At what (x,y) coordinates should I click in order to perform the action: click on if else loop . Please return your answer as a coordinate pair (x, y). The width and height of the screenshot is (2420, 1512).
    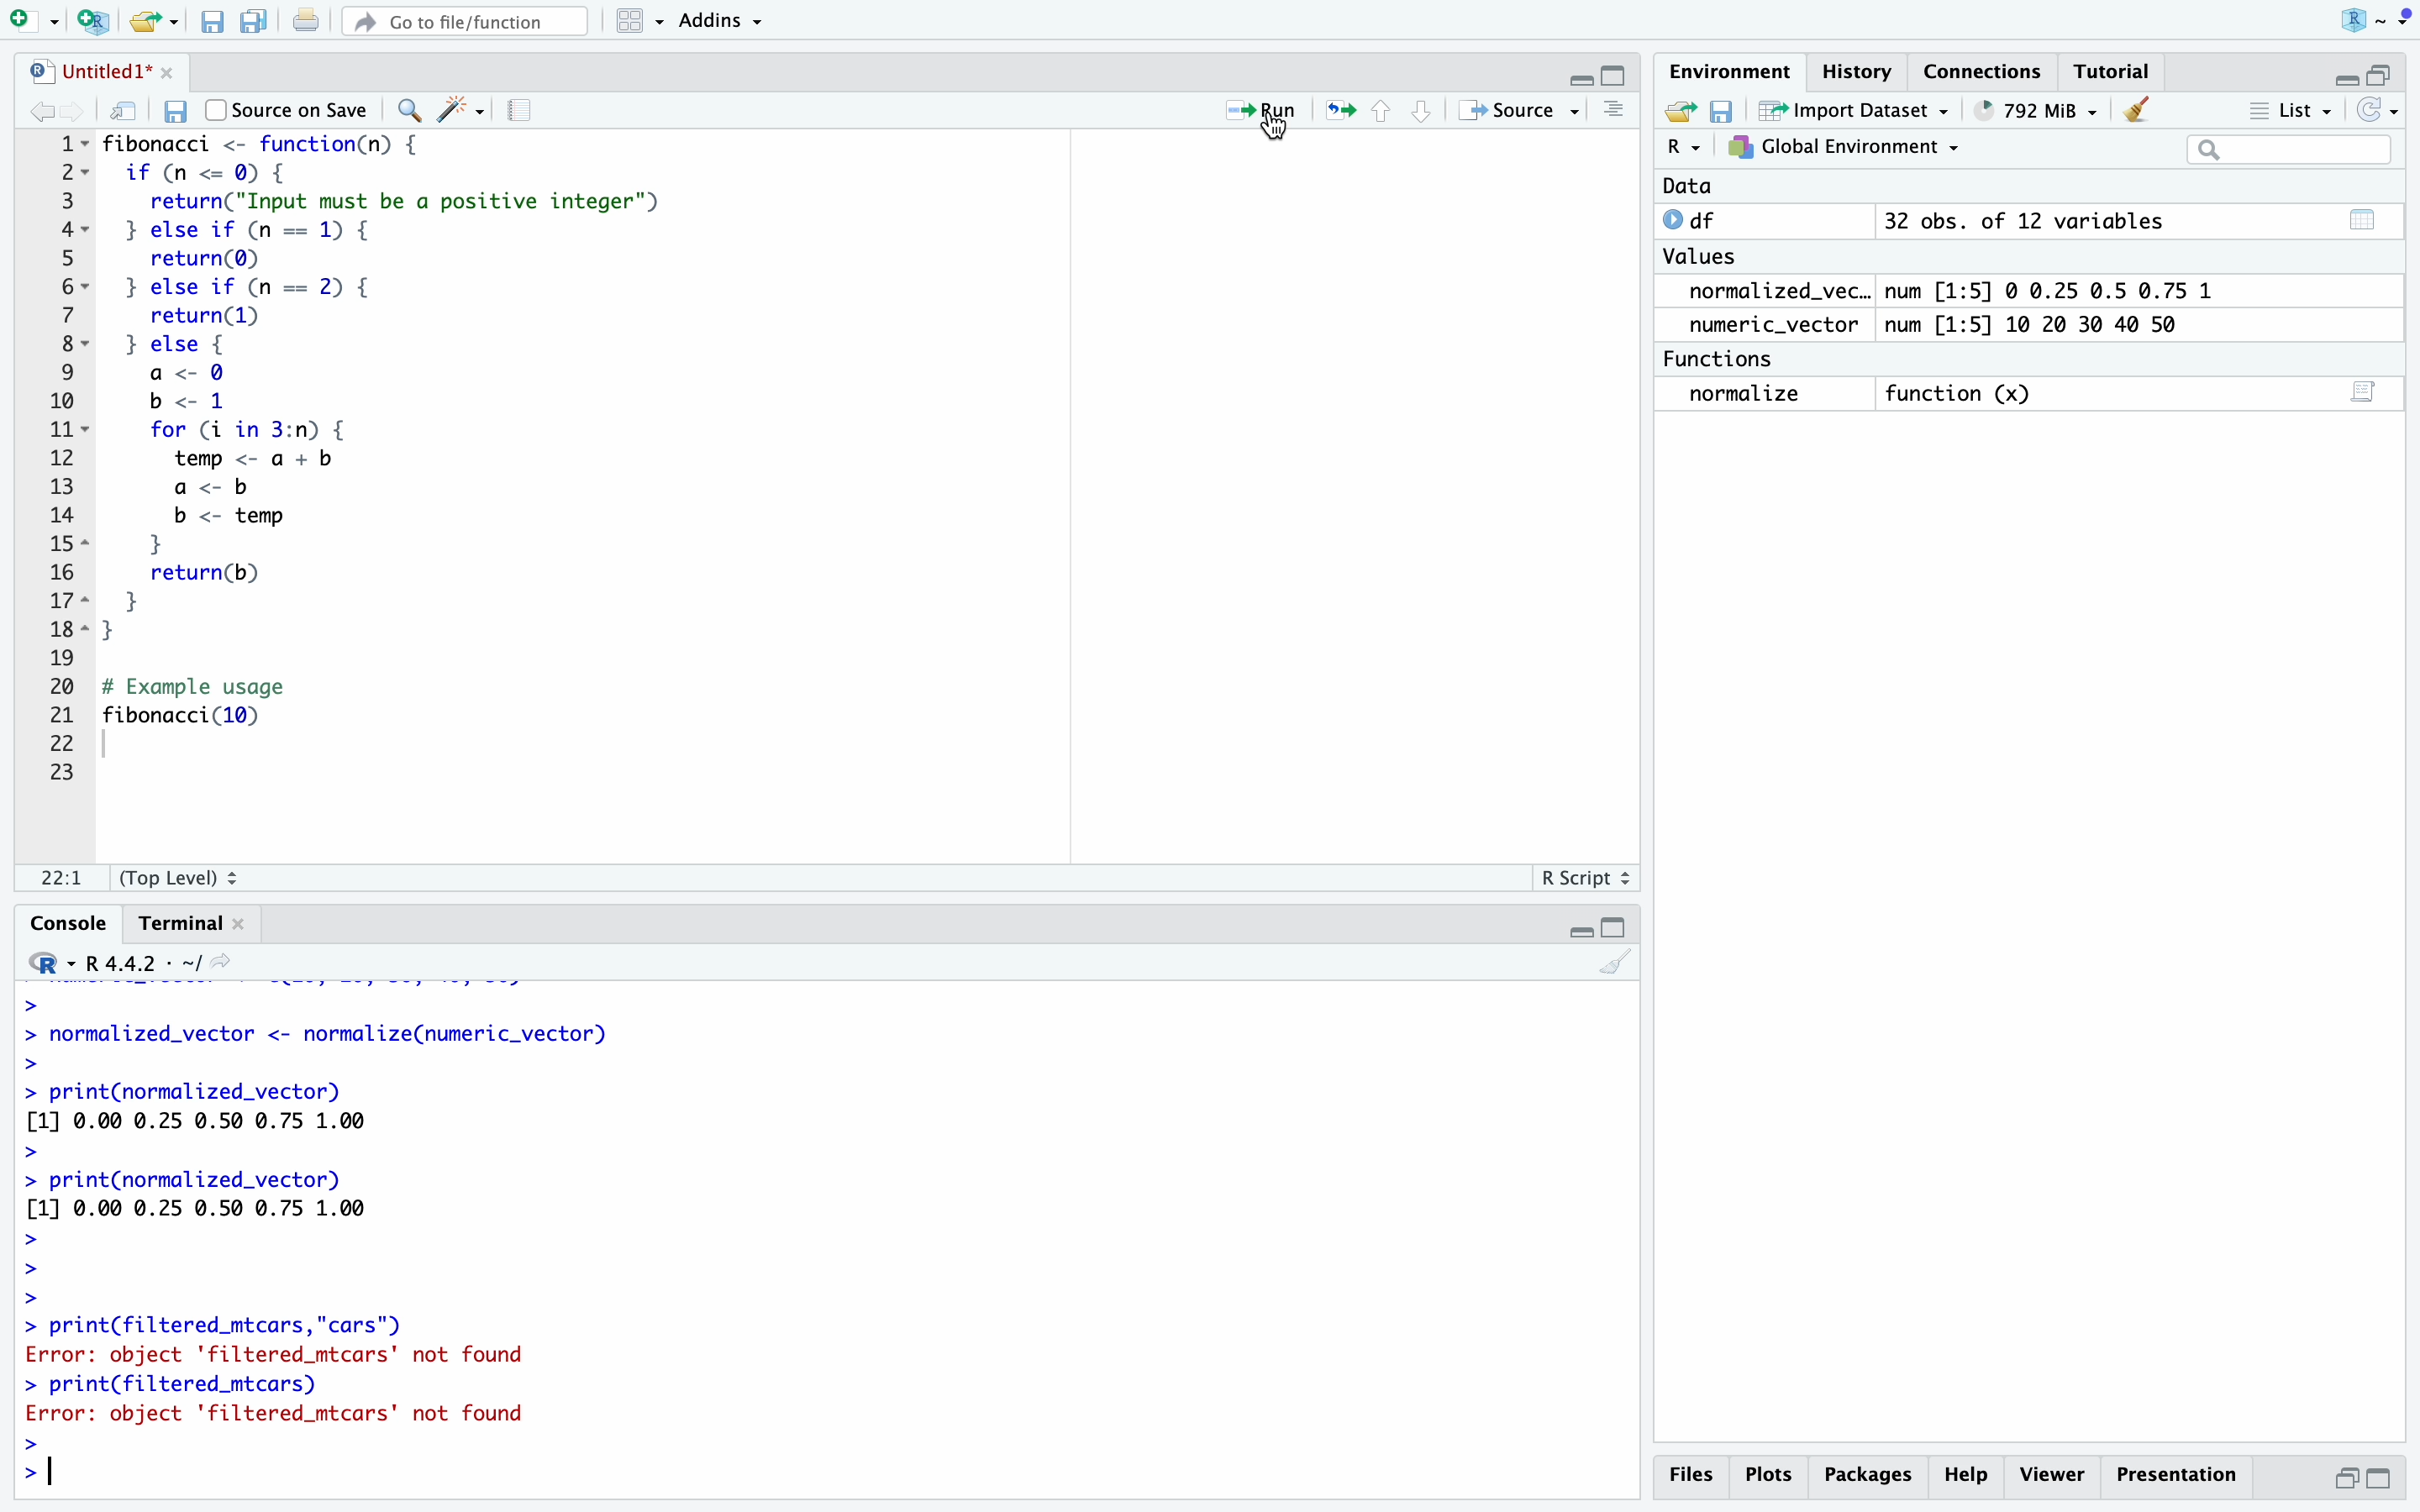
    Looking at the image, I should click on (413, 287).